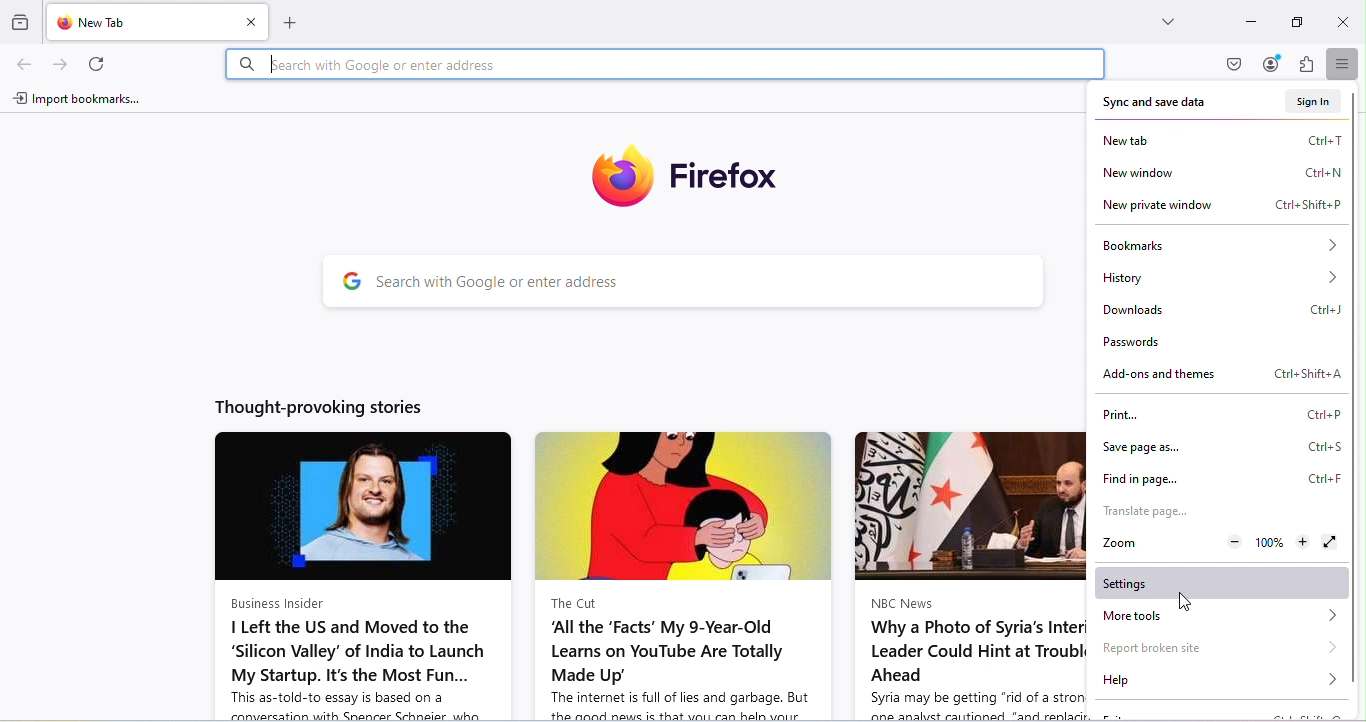 This screenshot has height=722, width=1366. What do you see at coordinates (1159, 18) in the screenshot?
I see `List all tabs` at bounding box center [1159, 18].